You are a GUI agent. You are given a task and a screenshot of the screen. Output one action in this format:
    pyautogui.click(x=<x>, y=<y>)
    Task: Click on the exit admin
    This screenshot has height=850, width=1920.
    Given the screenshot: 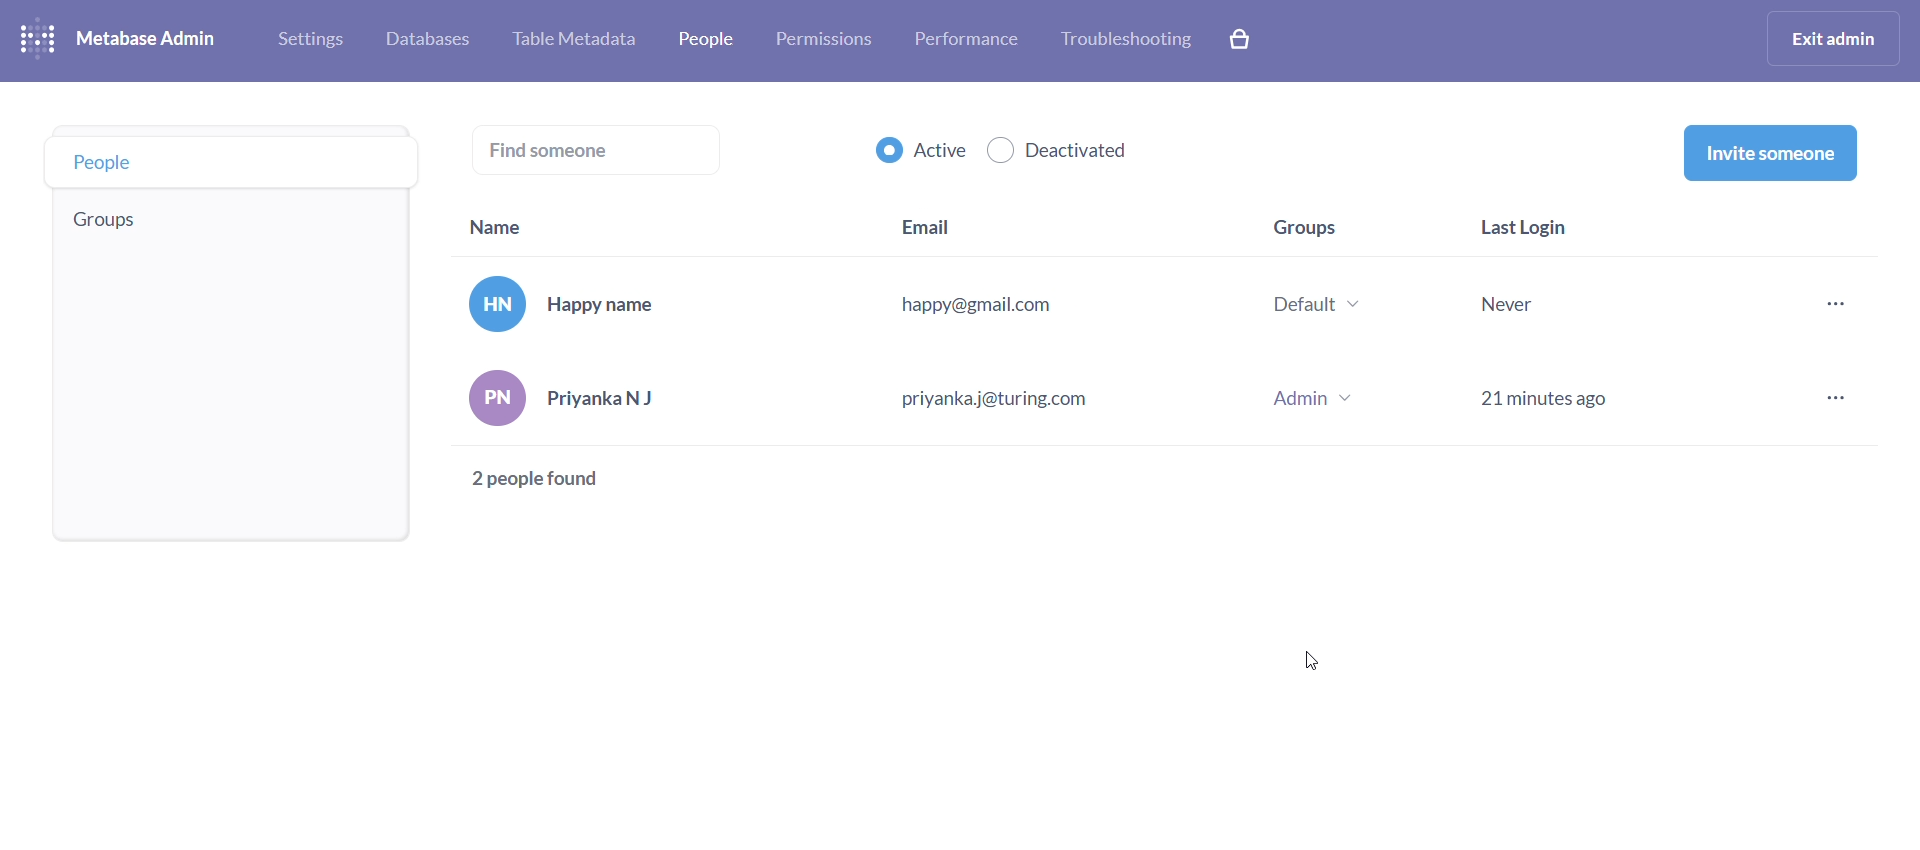 What is the action you would take?
    pyautogui.click(x=1837, y=38)
    